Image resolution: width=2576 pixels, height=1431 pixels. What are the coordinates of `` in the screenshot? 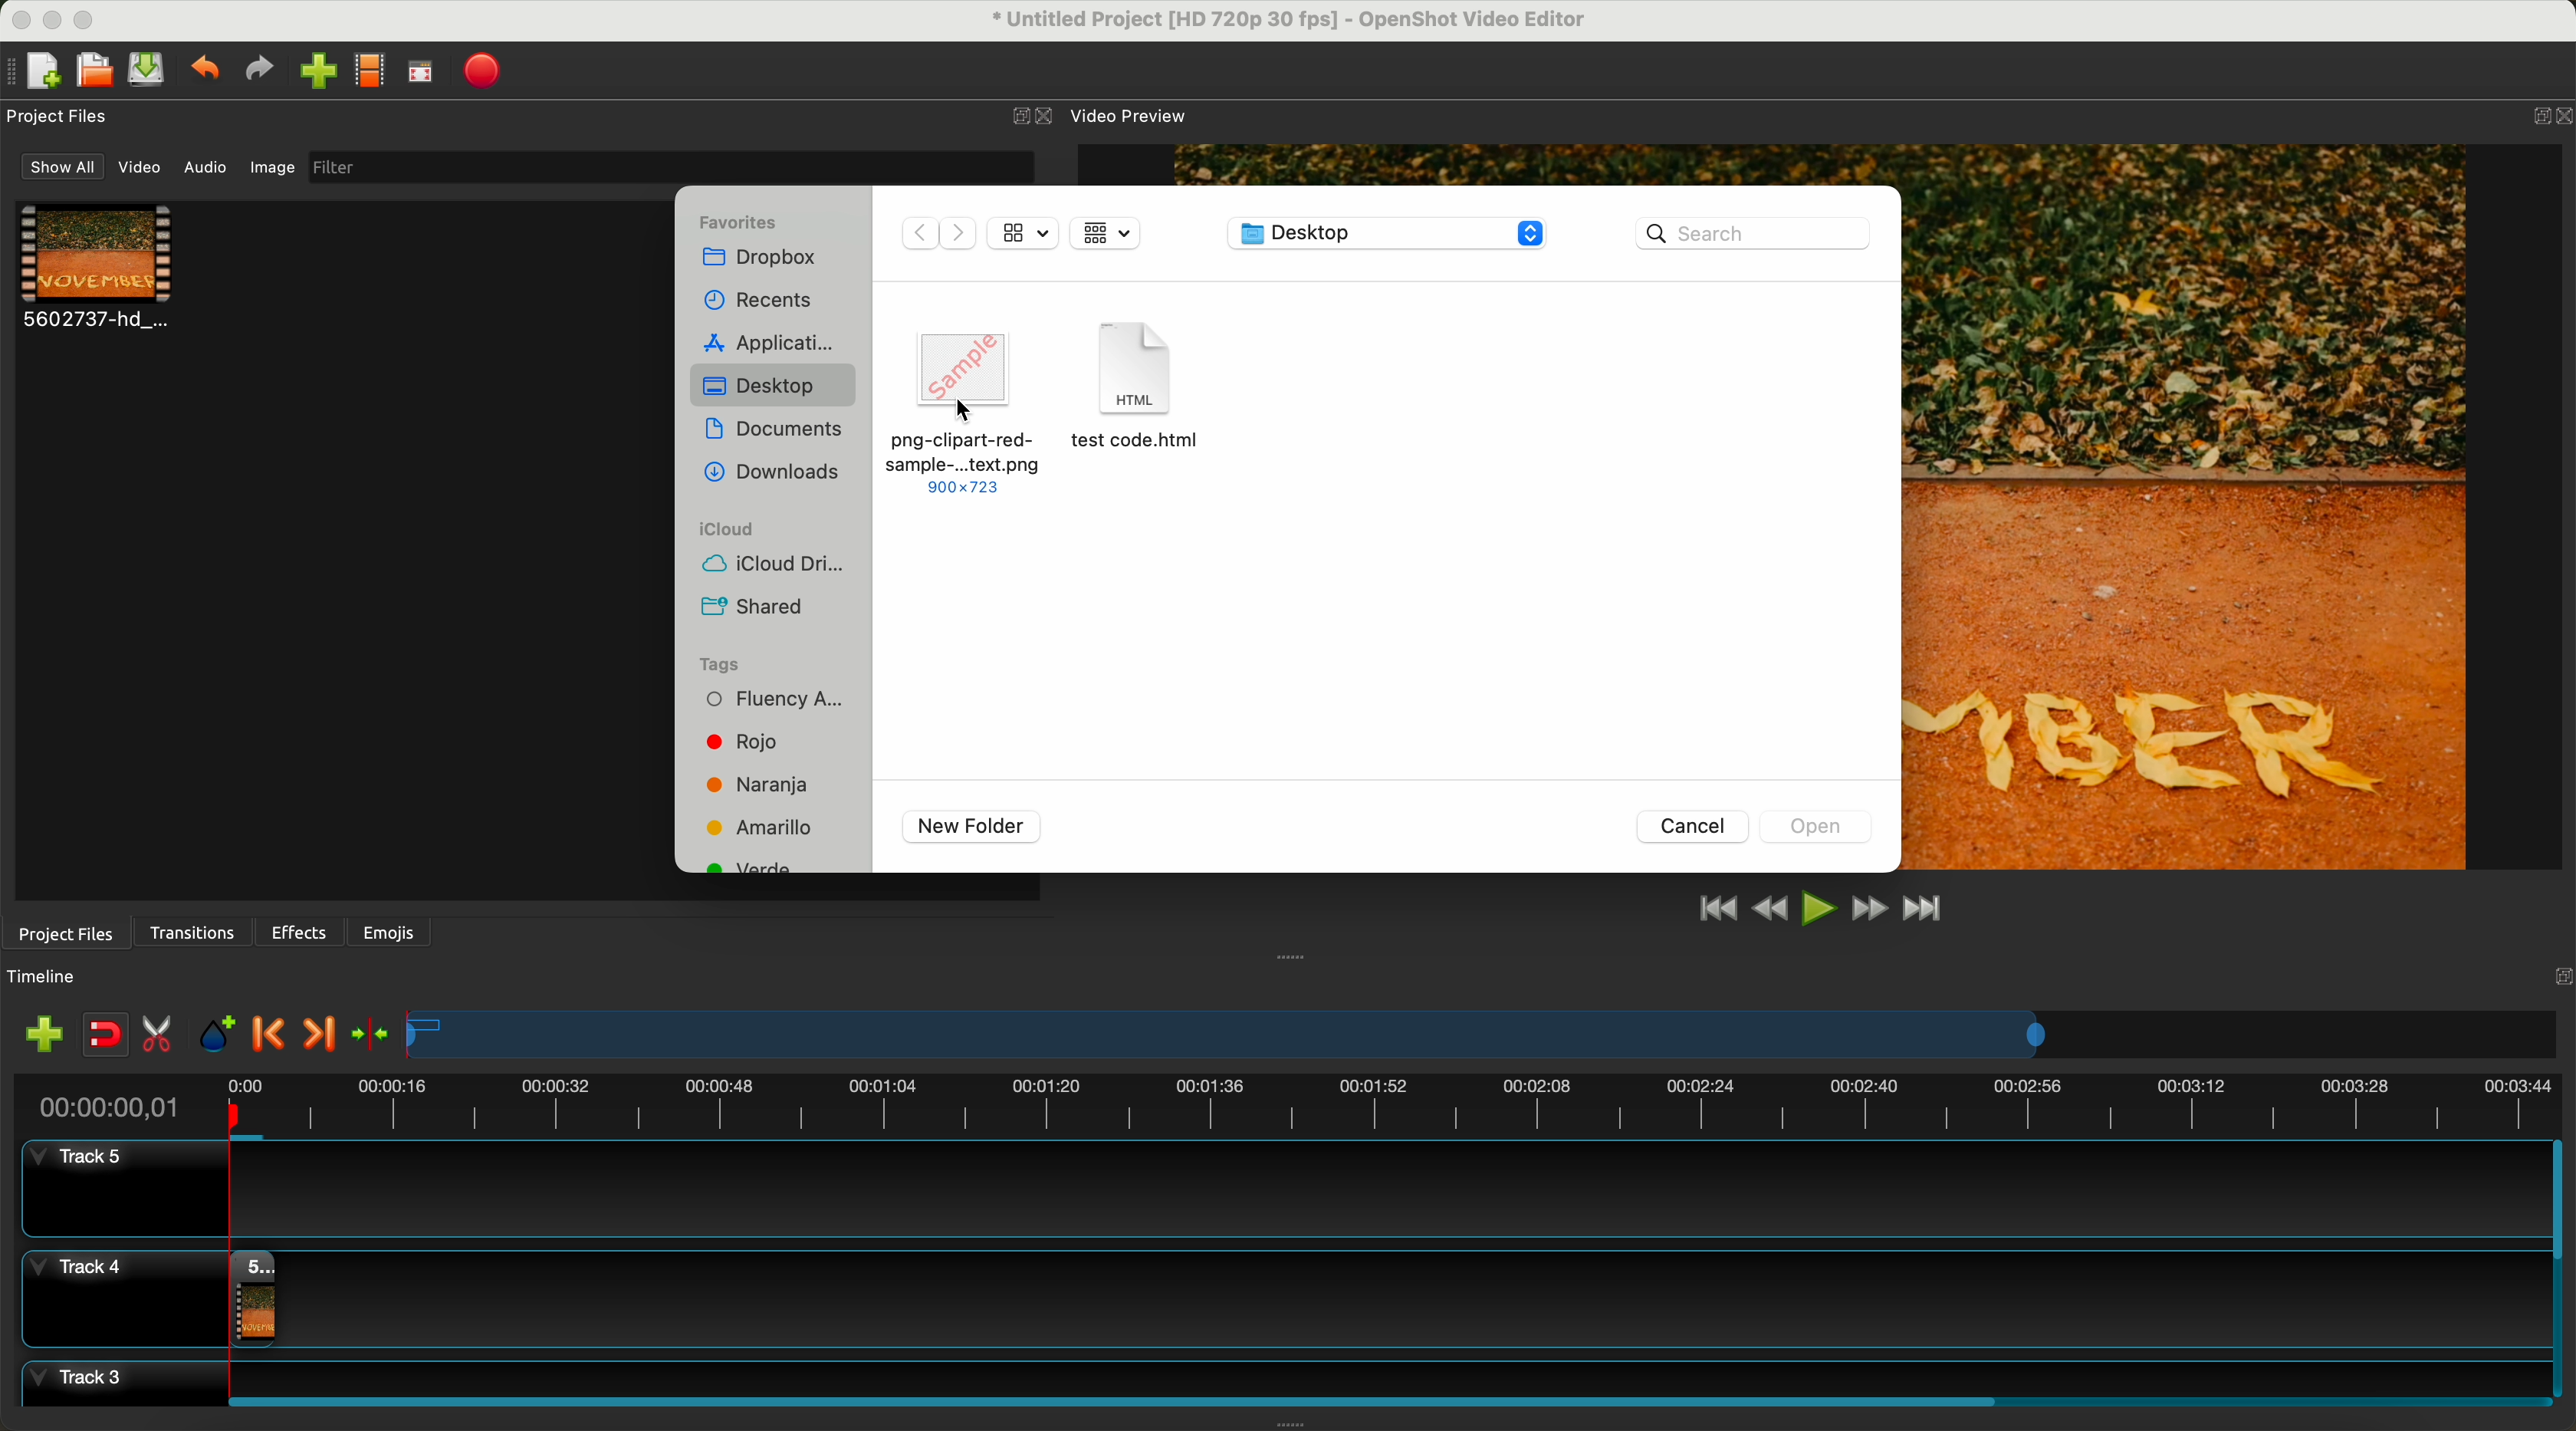 It's located at (2557, 974).